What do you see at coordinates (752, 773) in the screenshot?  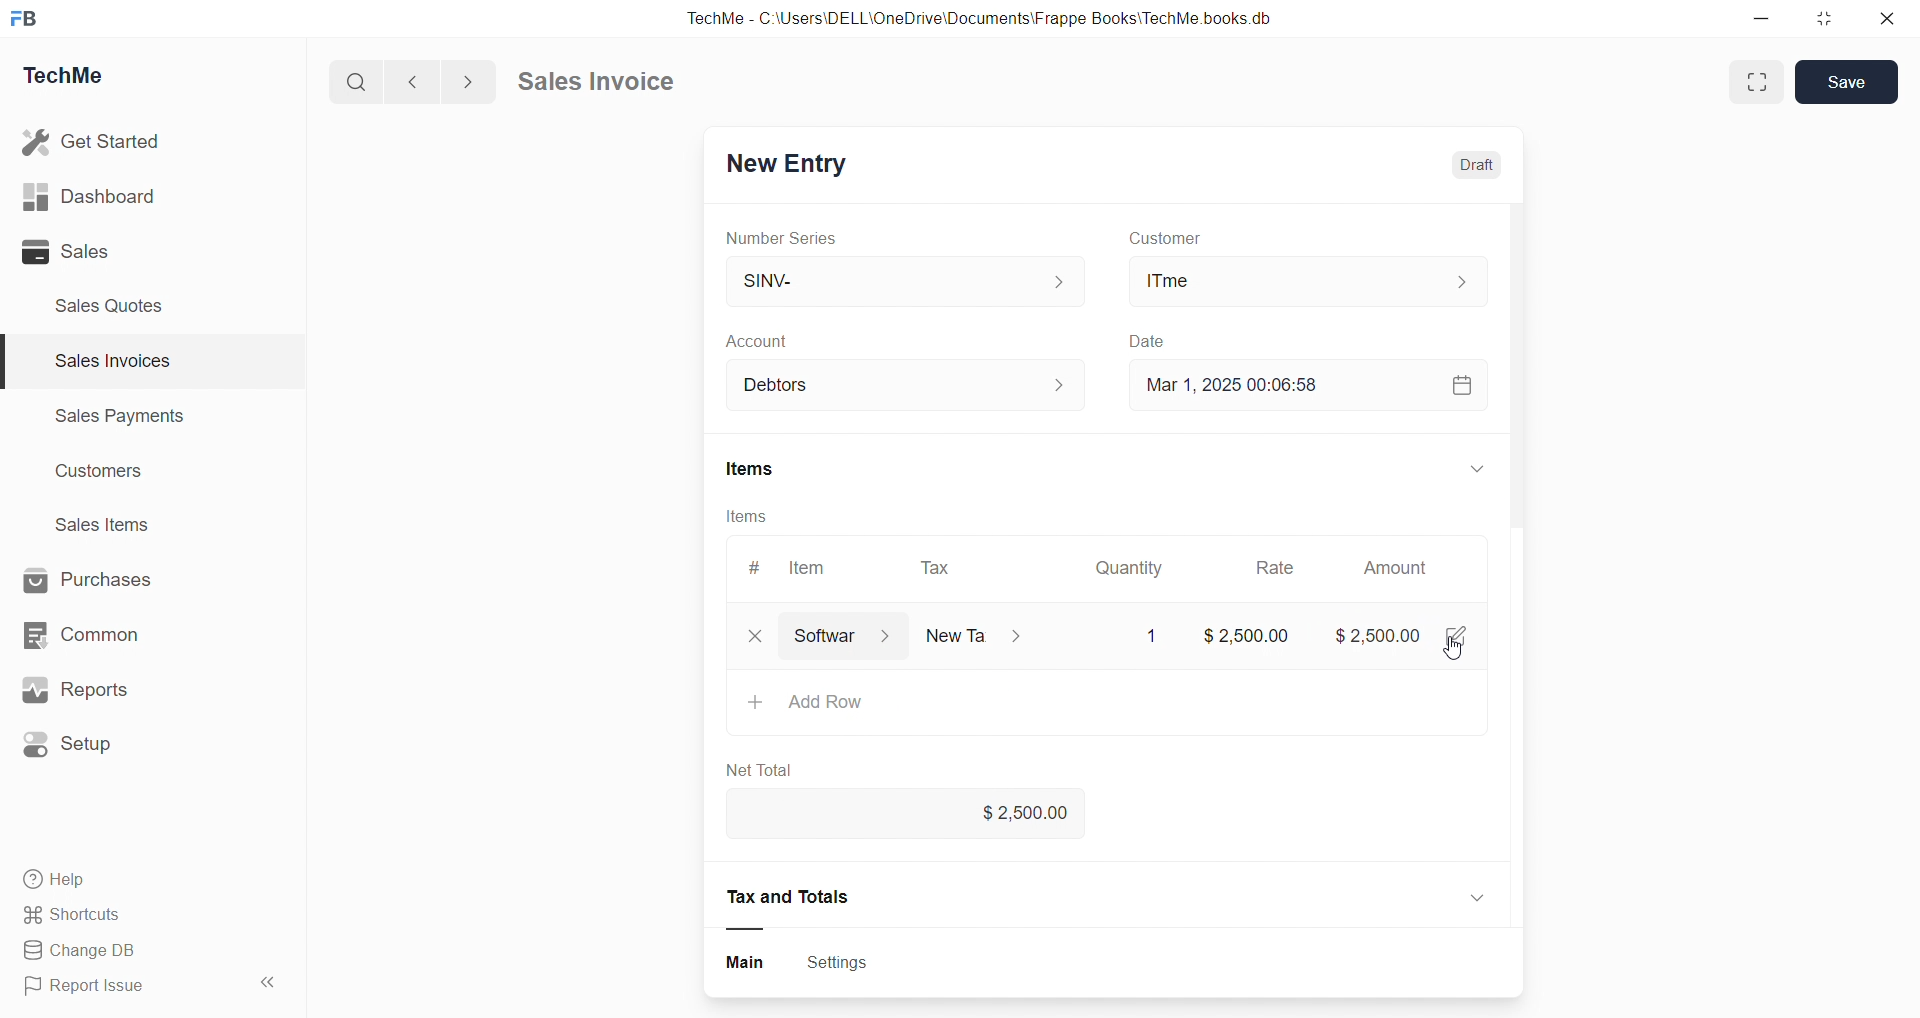 I see `Net Tot.` at bounding box center [752, 773].